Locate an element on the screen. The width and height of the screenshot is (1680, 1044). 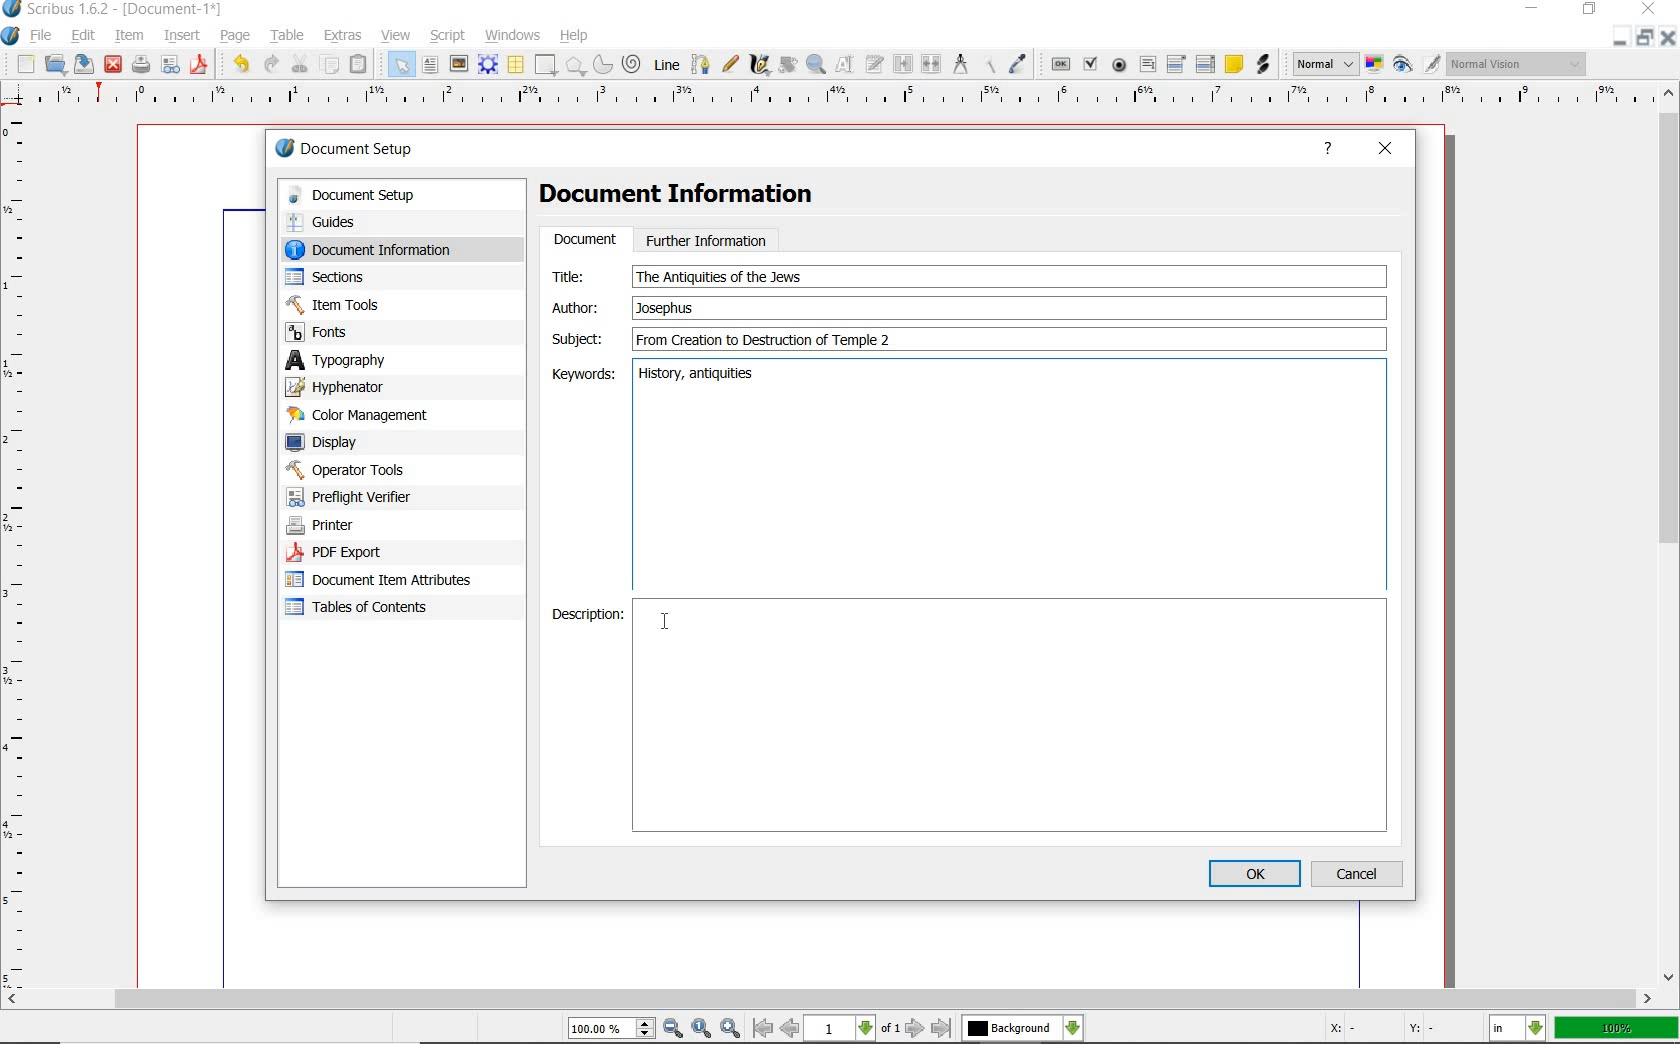
pdf radio button is located at coordinates (1120, 65).